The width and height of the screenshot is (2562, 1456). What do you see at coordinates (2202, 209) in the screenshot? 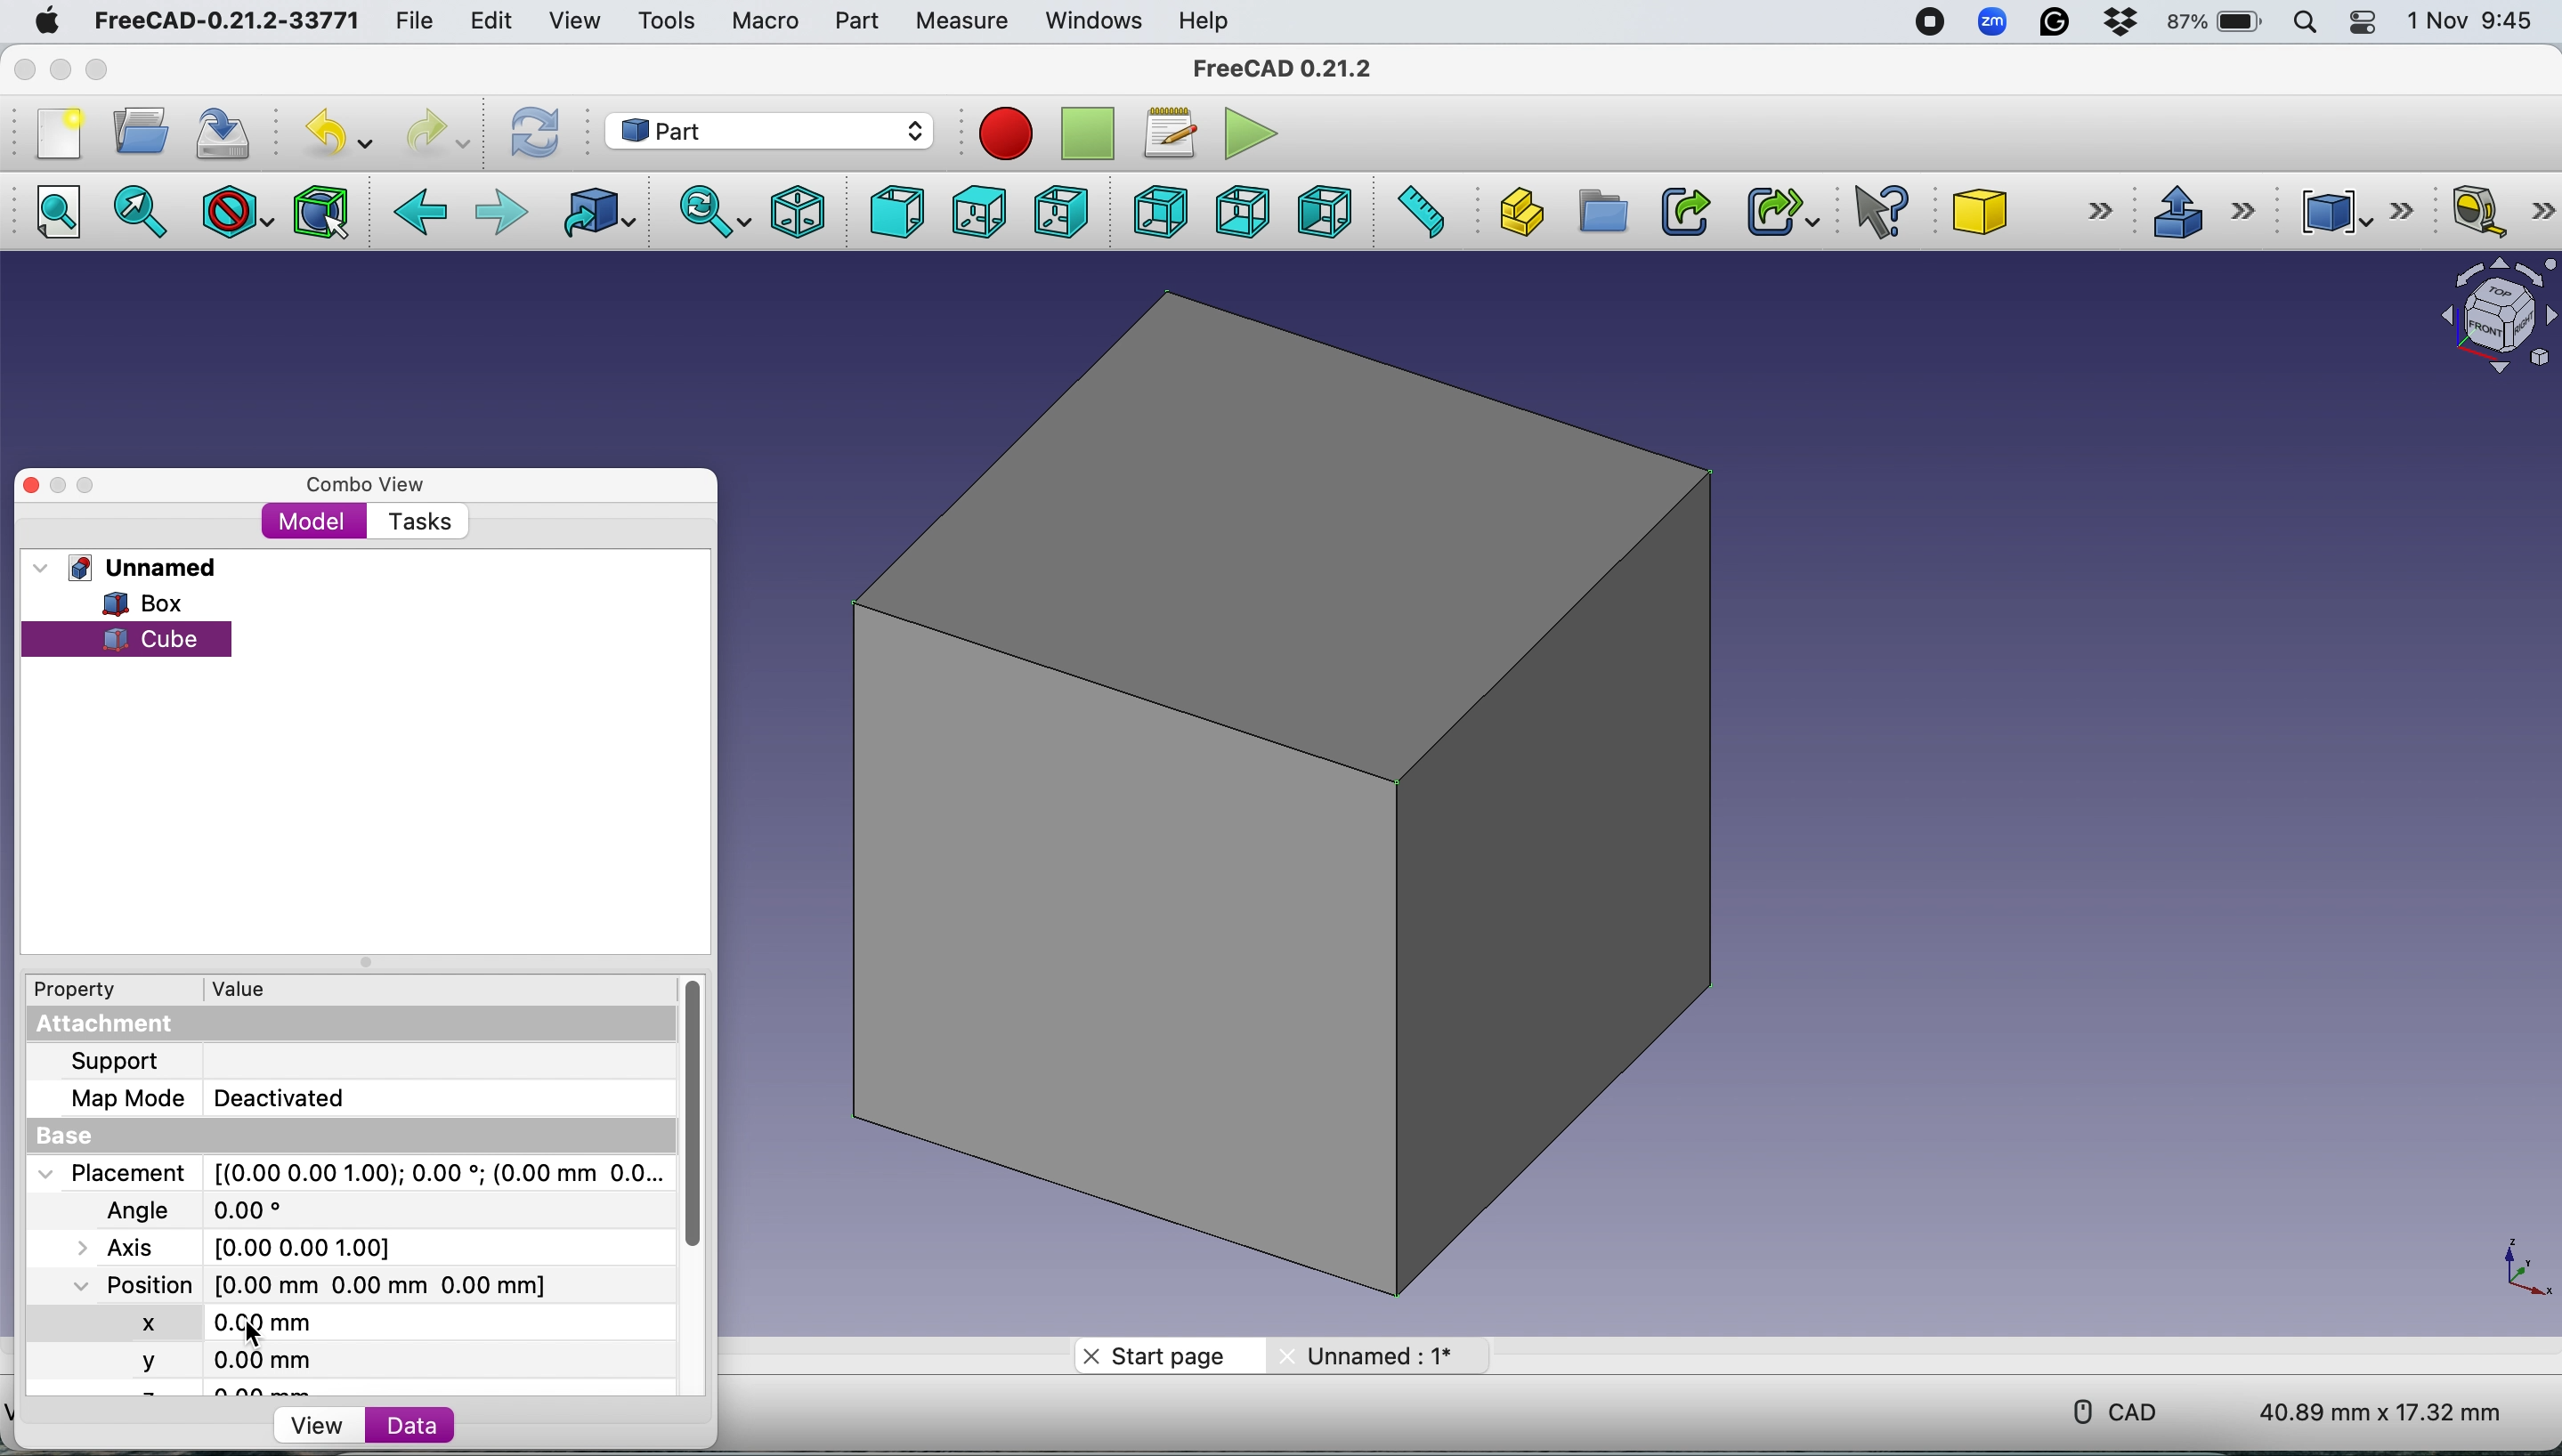
I see `Extrude` at bounding box center [2202, 209].